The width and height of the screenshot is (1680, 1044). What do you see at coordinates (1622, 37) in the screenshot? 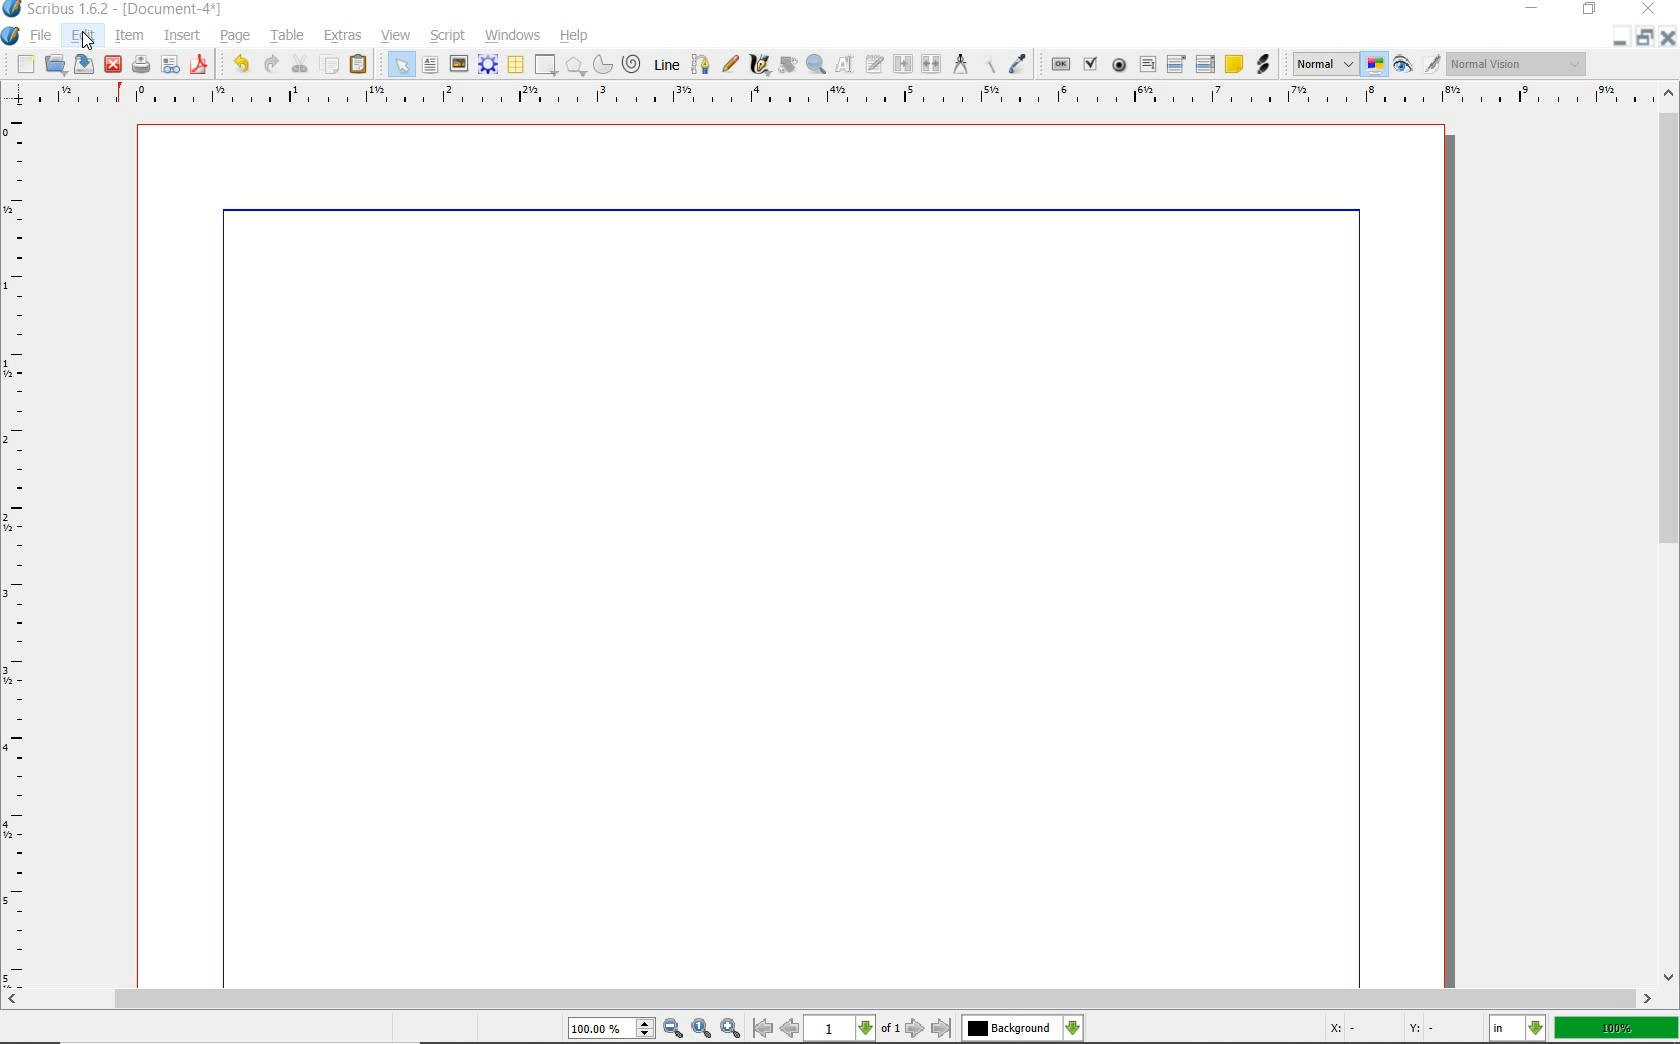
I see `minimize` at bounding box center [1622, 37].